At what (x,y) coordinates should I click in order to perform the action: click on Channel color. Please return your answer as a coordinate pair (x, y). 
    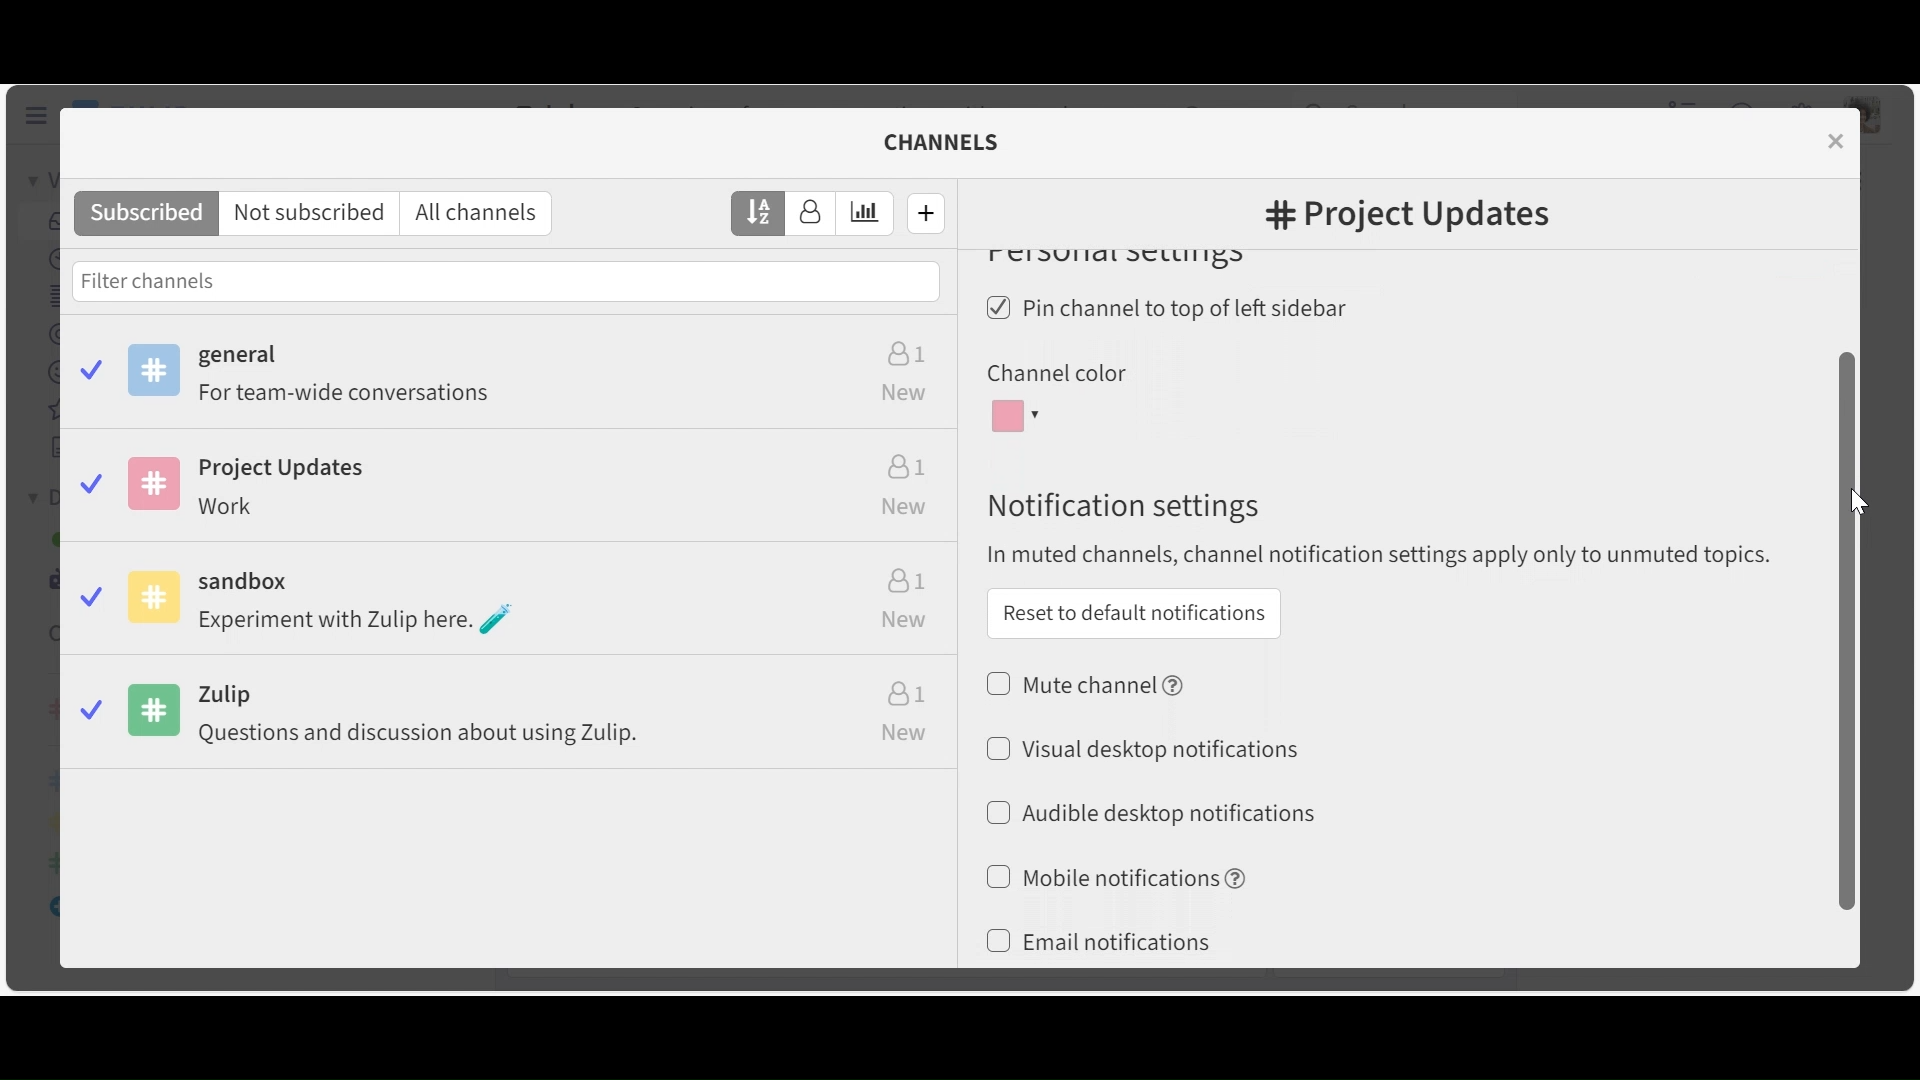
    Looking at the image, I should click on (1055, 374).